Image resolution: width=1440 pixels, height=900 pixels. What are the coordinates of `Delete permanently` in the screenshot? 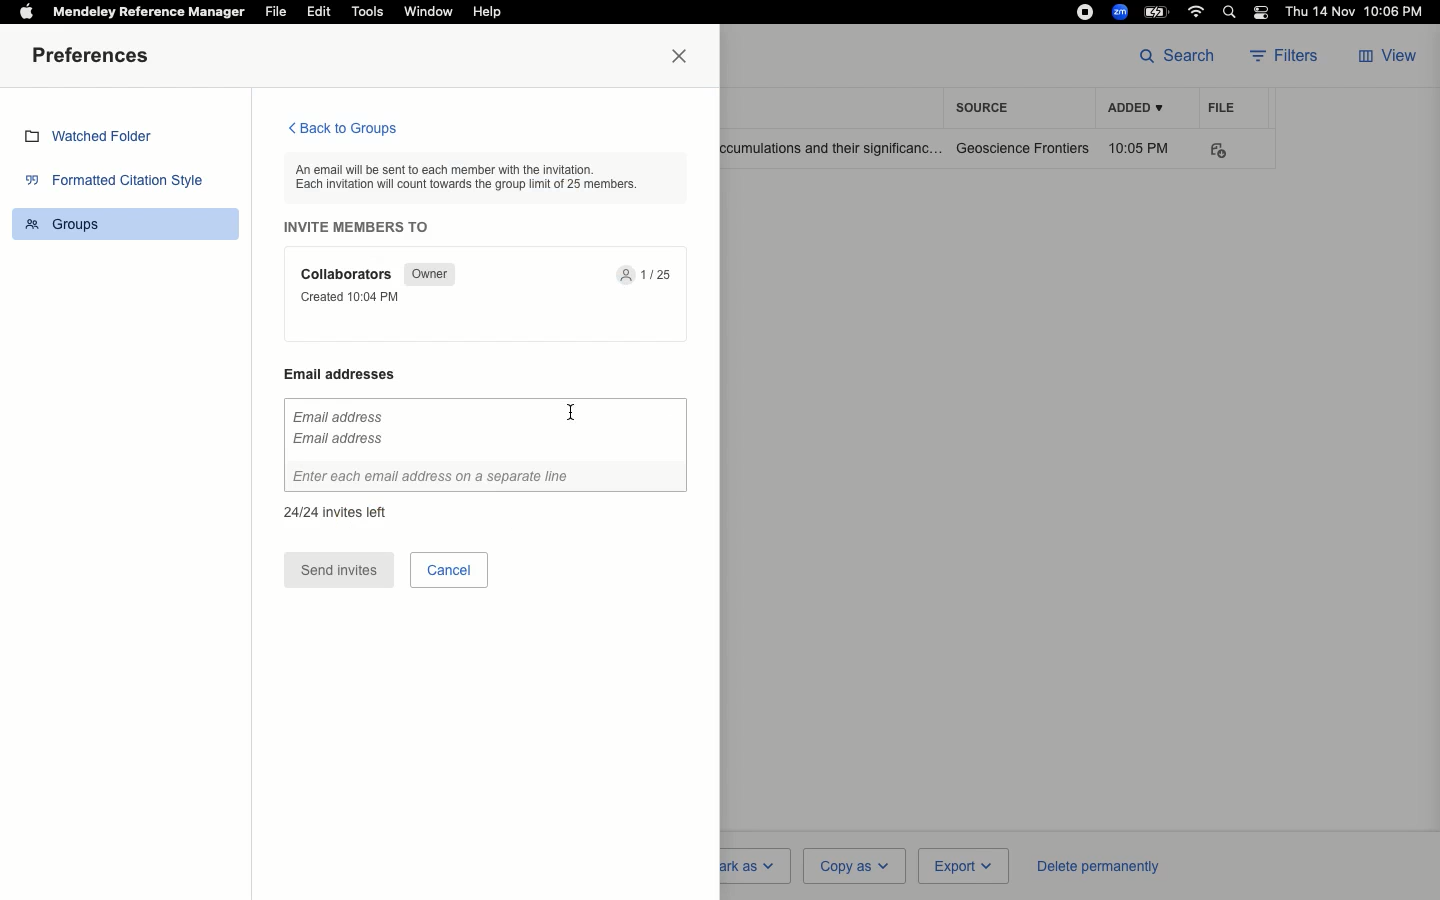 It's located at (1094, 865).